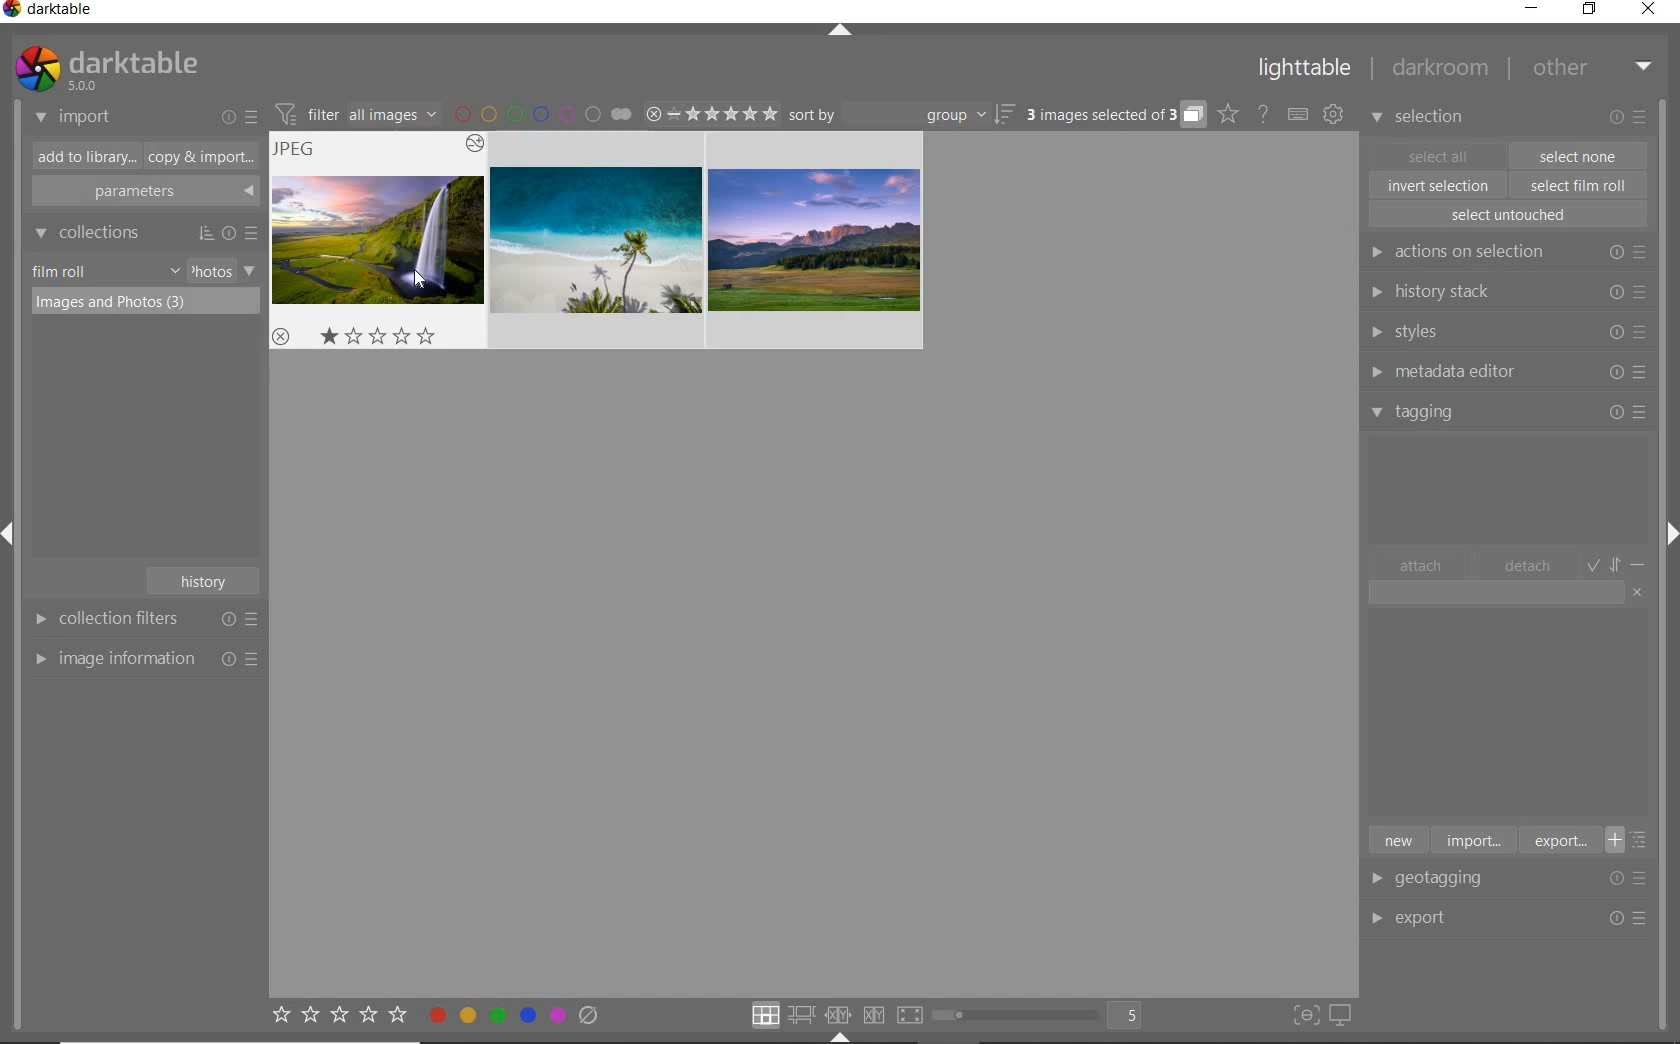 This screenshot has height=1044, width=1680. What do you see at coordinates (1438, 154) in the screenshot?
I see `select all` at bounding box center [1438, 154].